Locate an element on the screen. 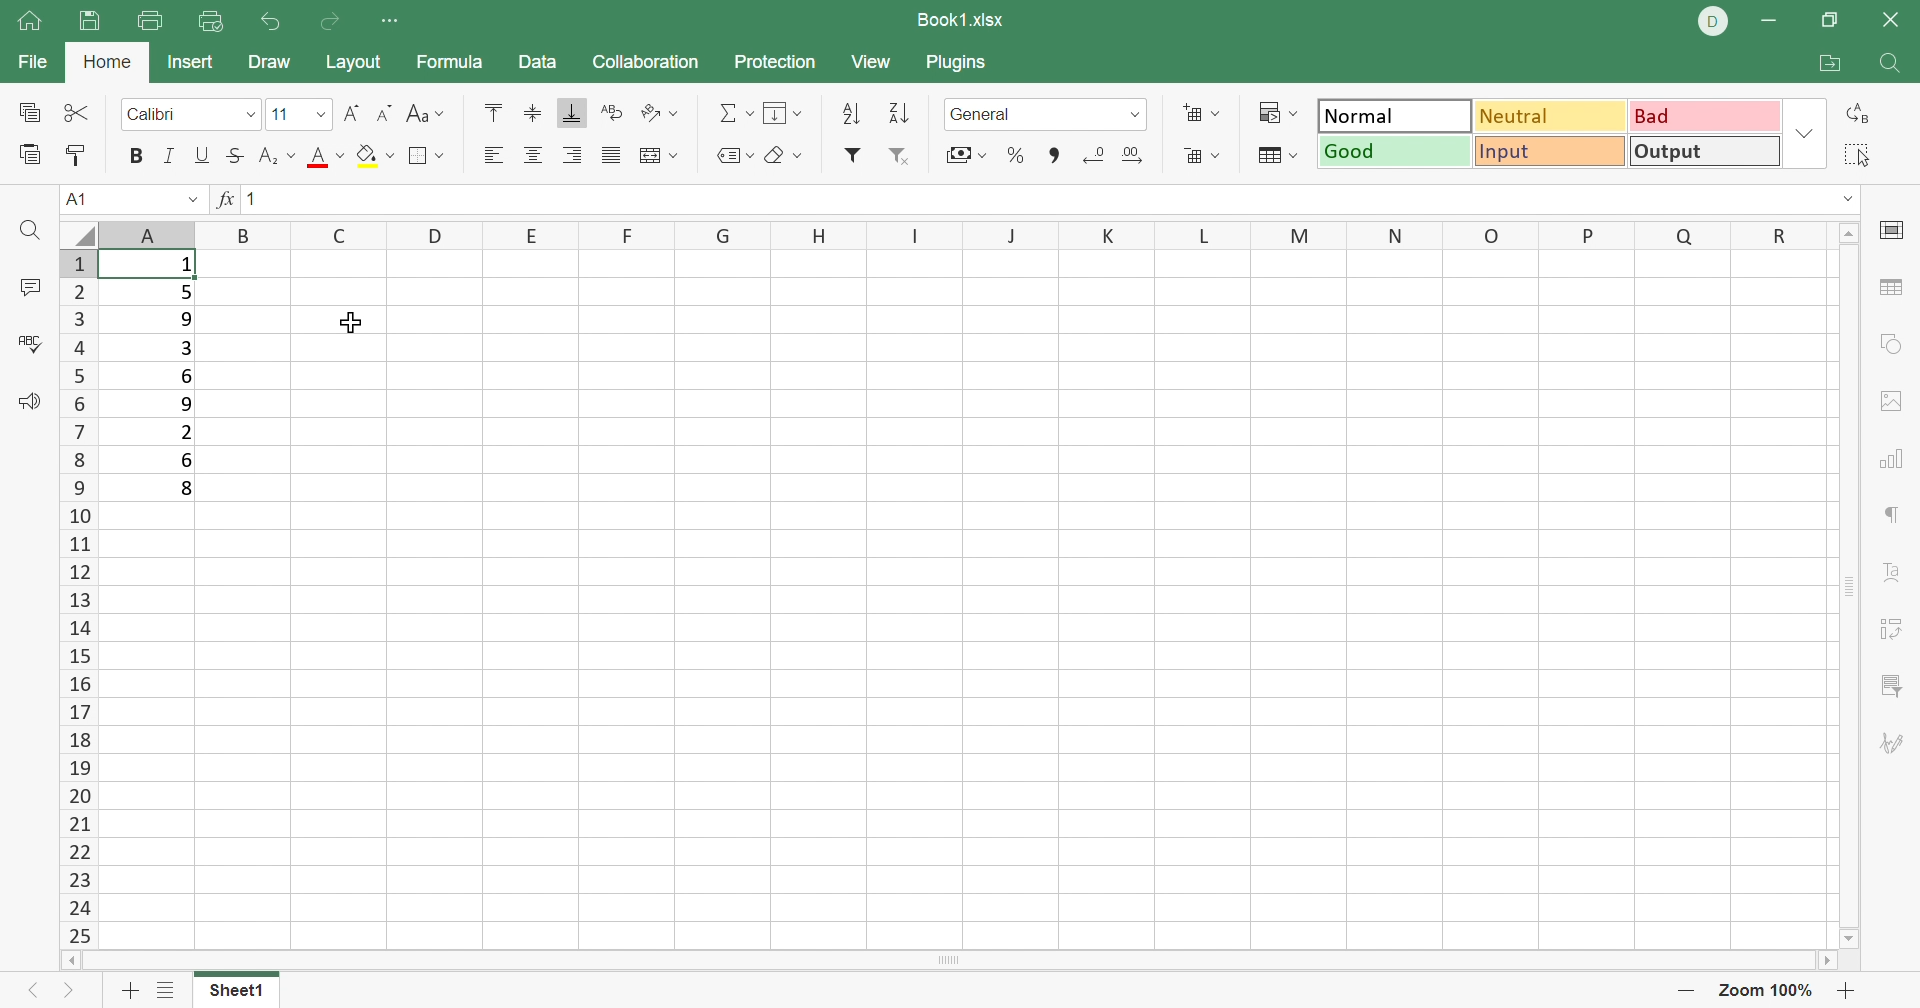 The height and width of the screenshot is (1008, 1920). Print is located at coordinates (151, 20).